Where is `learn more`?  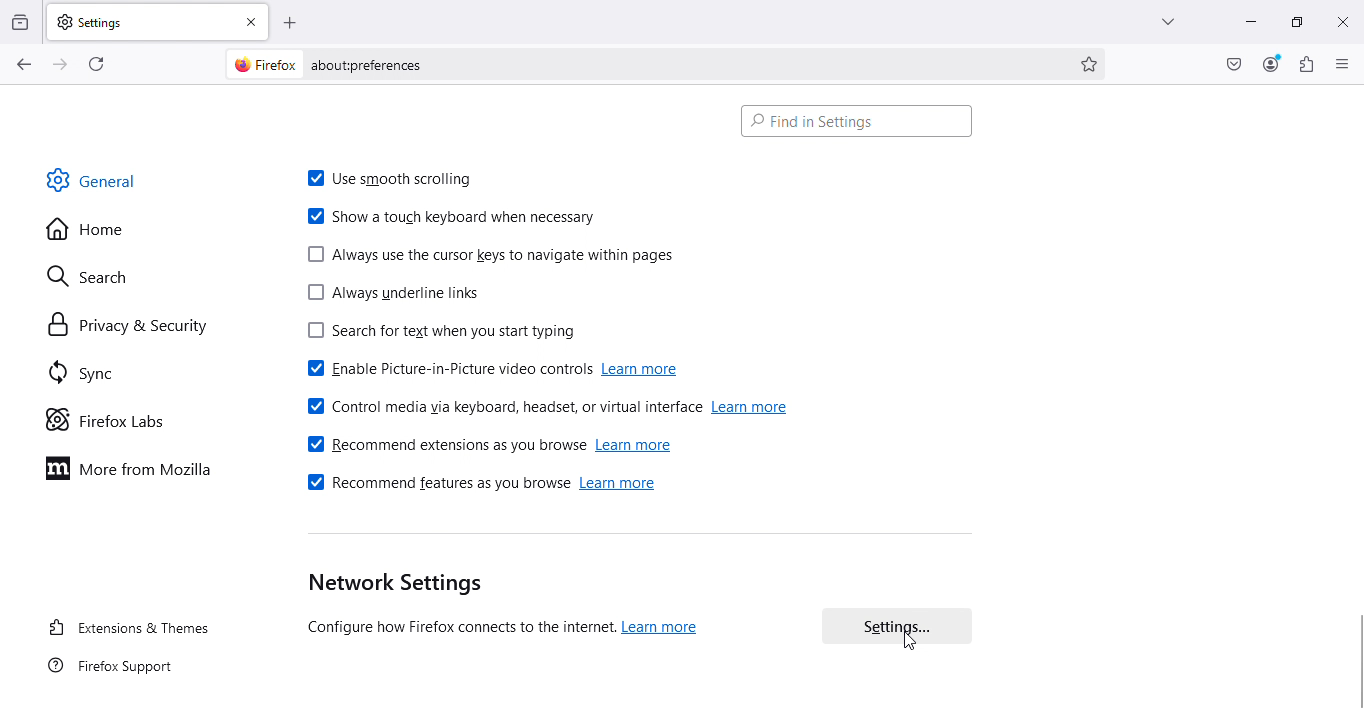 learn more is located at coordinates (751, 407).